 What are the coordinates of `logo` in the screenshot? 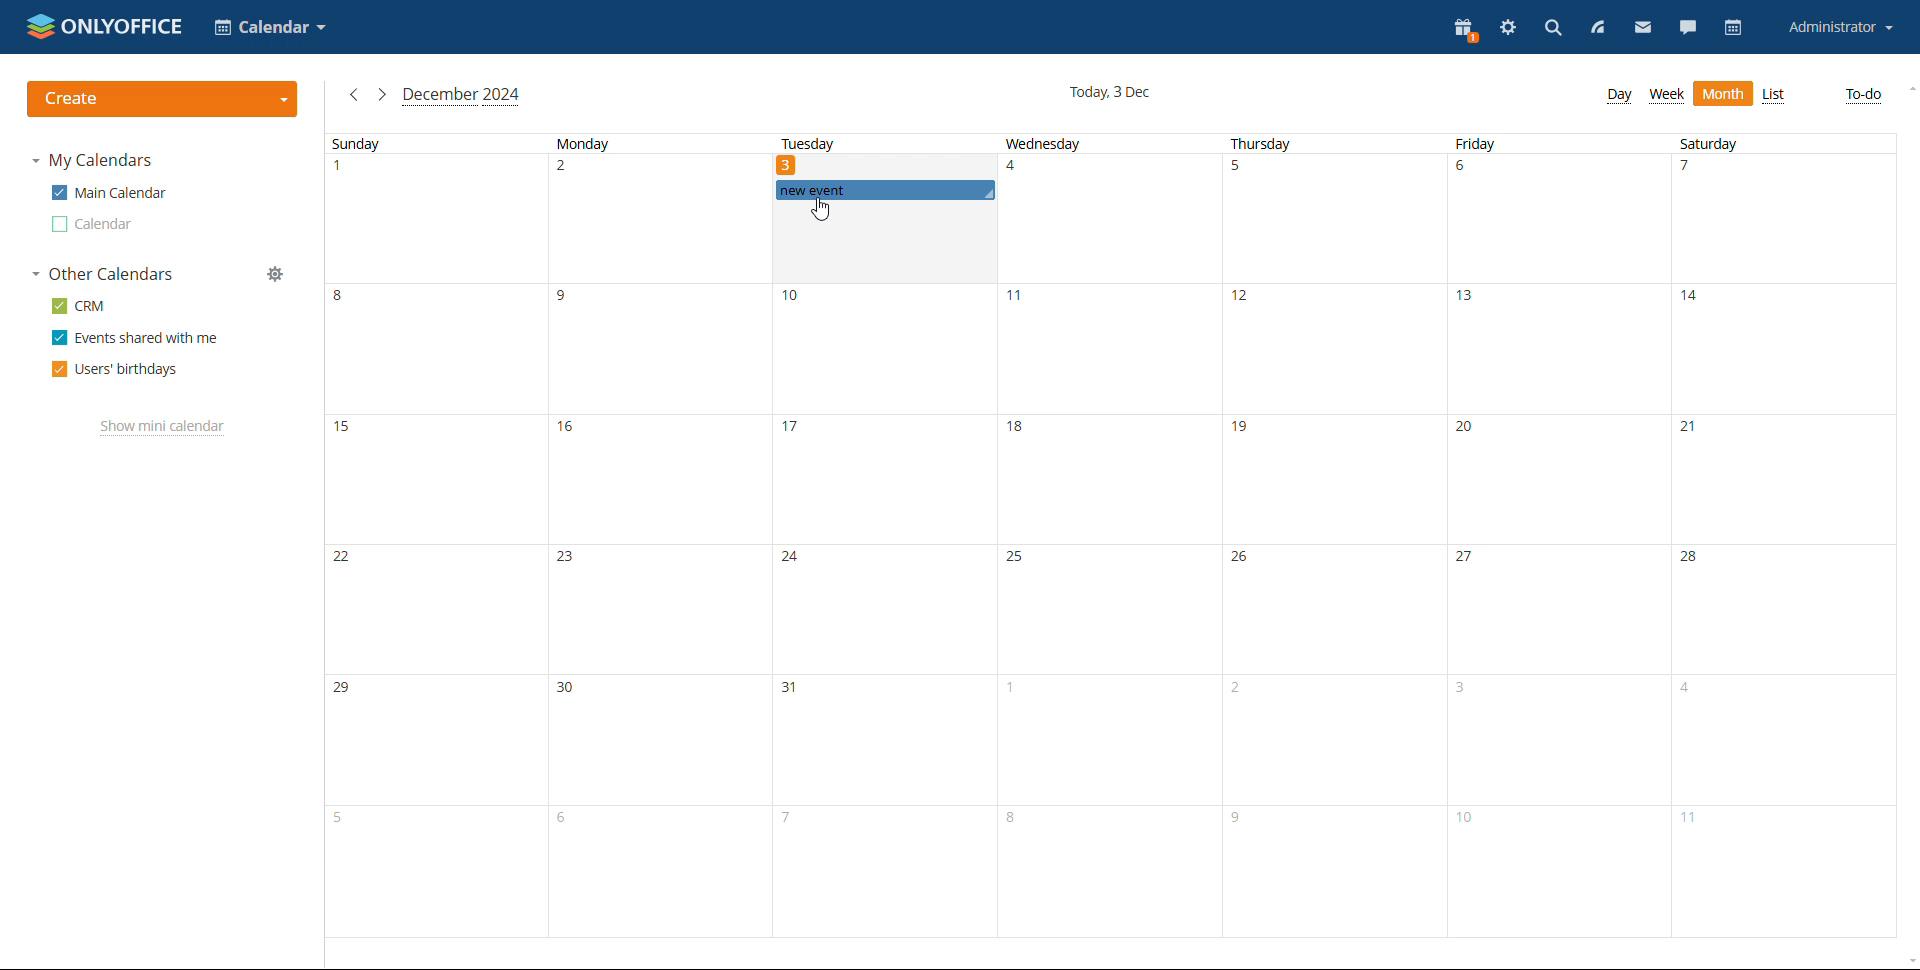 It's located at (105, 25).